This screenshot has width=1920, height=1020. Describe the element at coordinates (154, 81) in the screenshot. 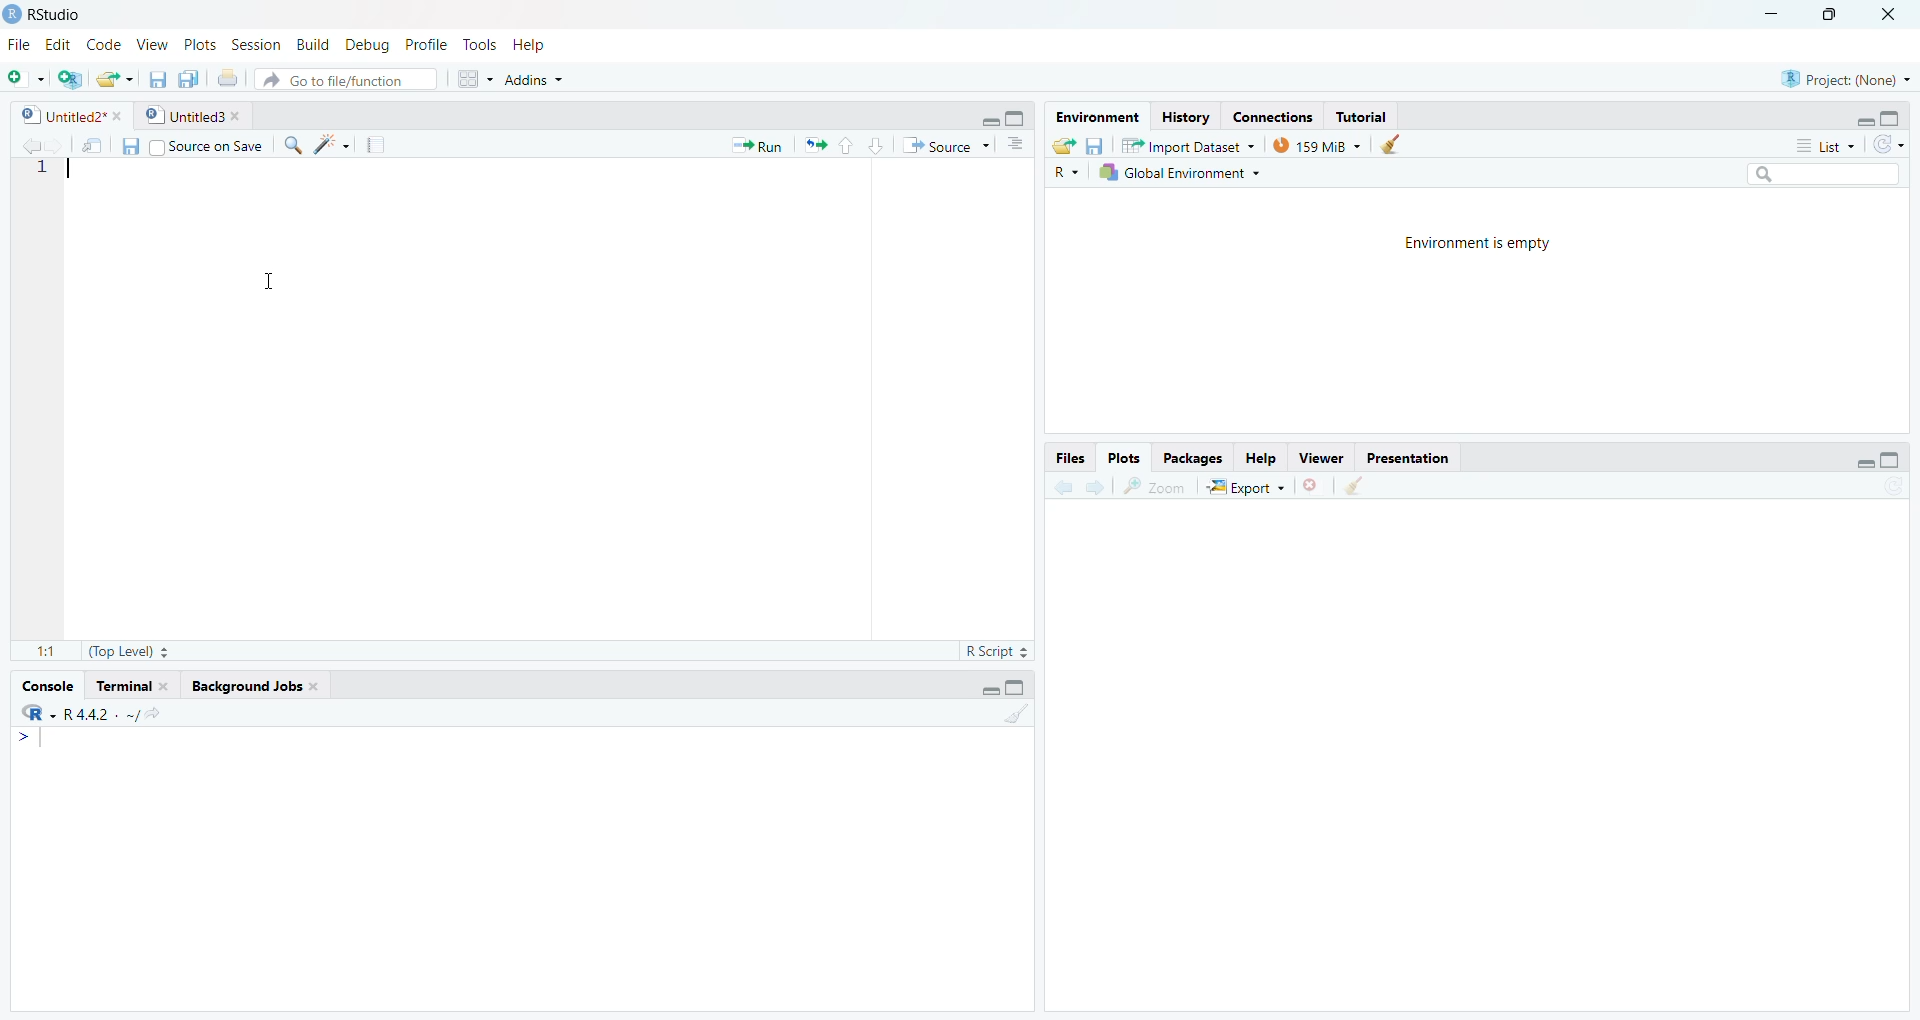

I see `Save` at that location.